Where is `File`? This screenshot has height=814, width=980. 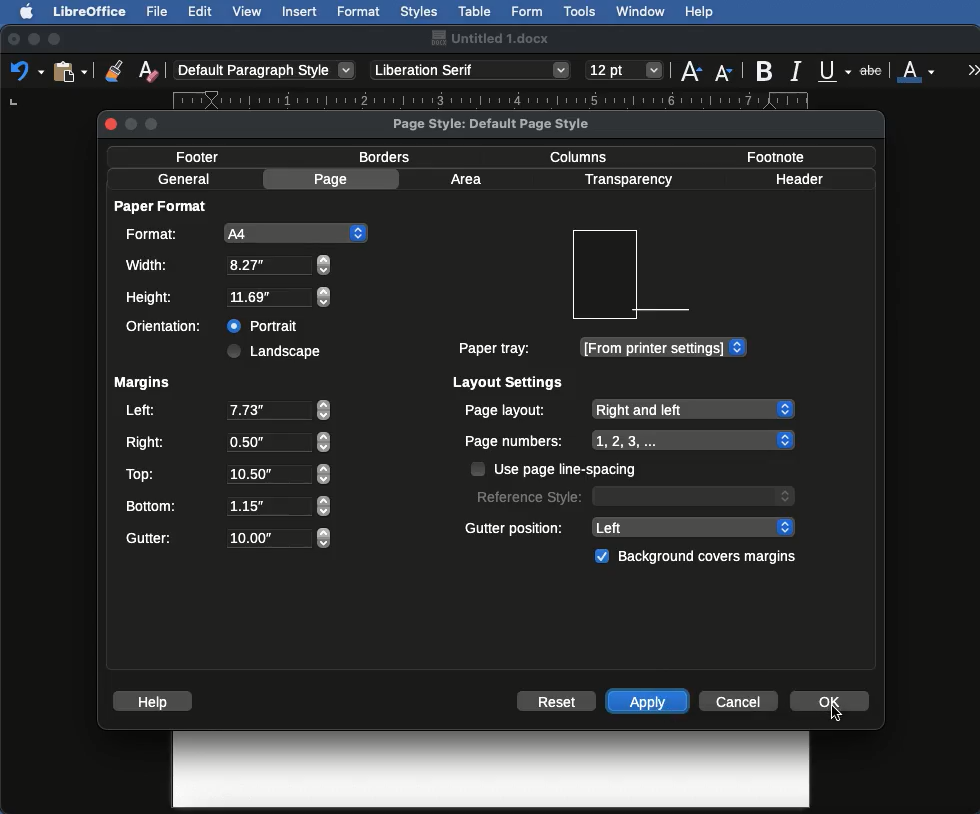 File is located at coordinates (159, 11).